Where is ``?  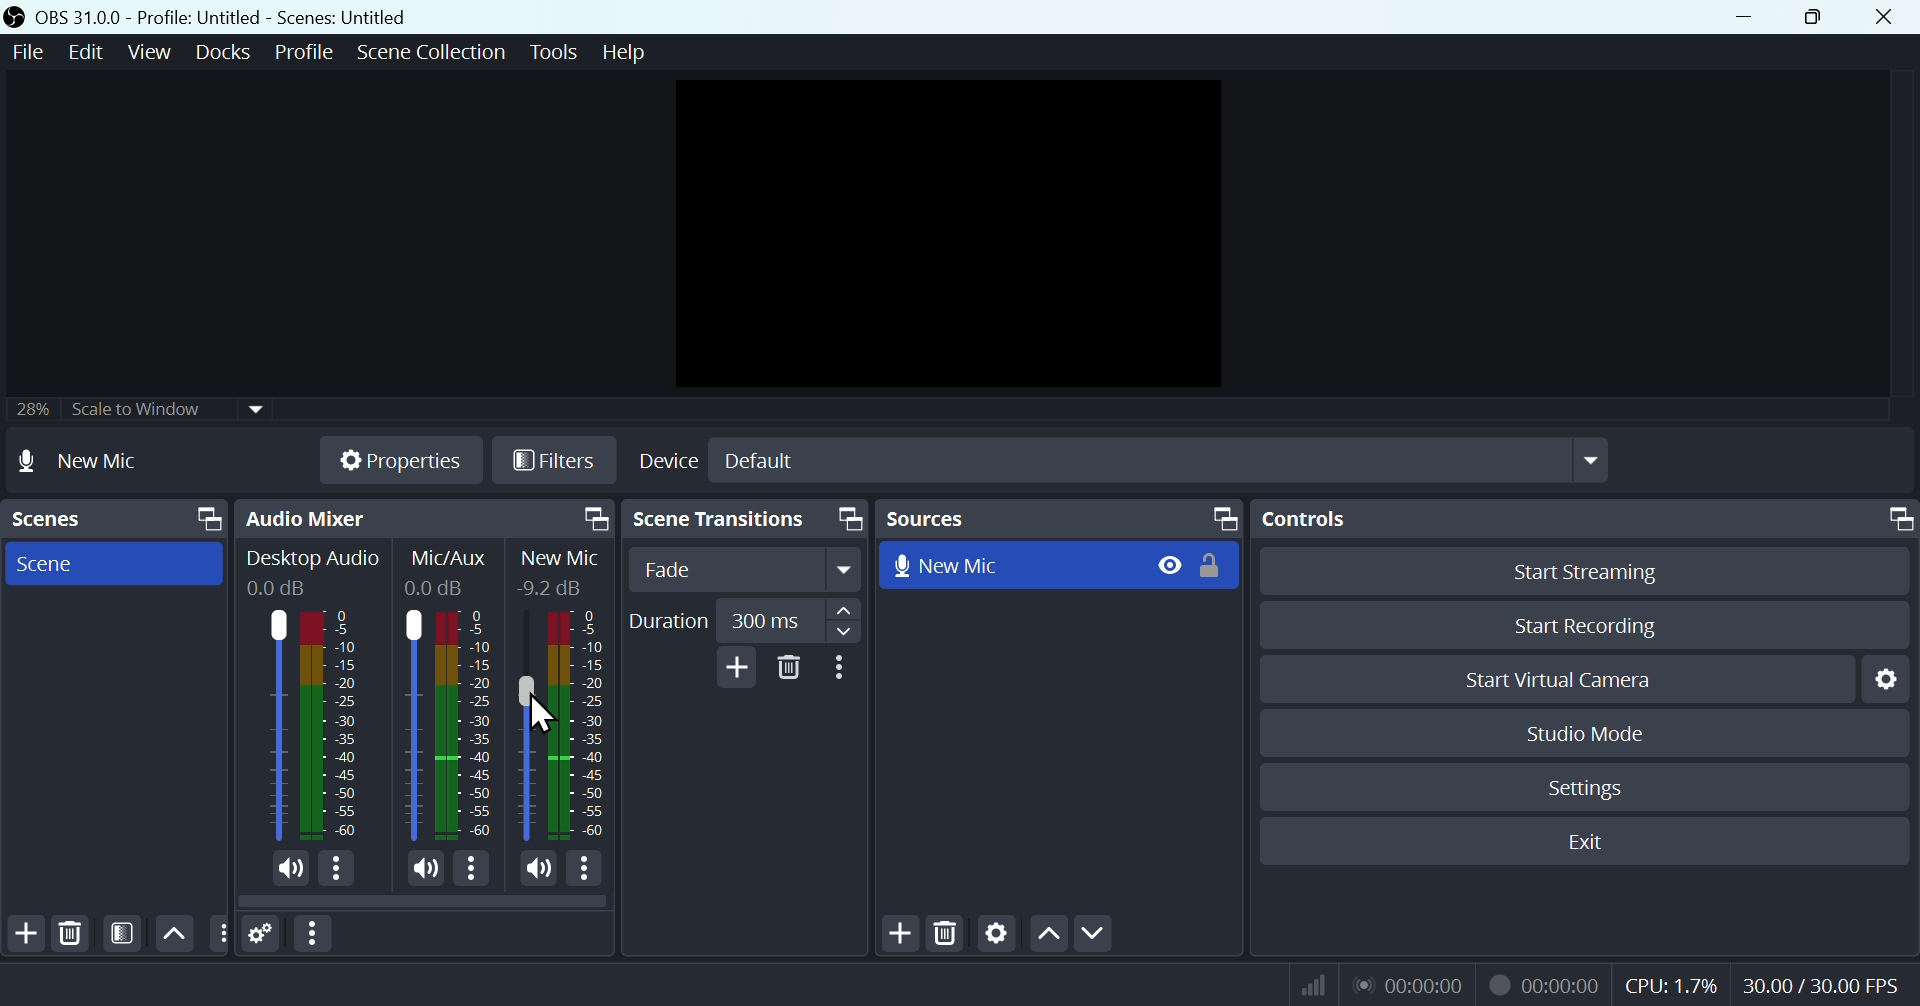
 is located at coordinates (453, 558).